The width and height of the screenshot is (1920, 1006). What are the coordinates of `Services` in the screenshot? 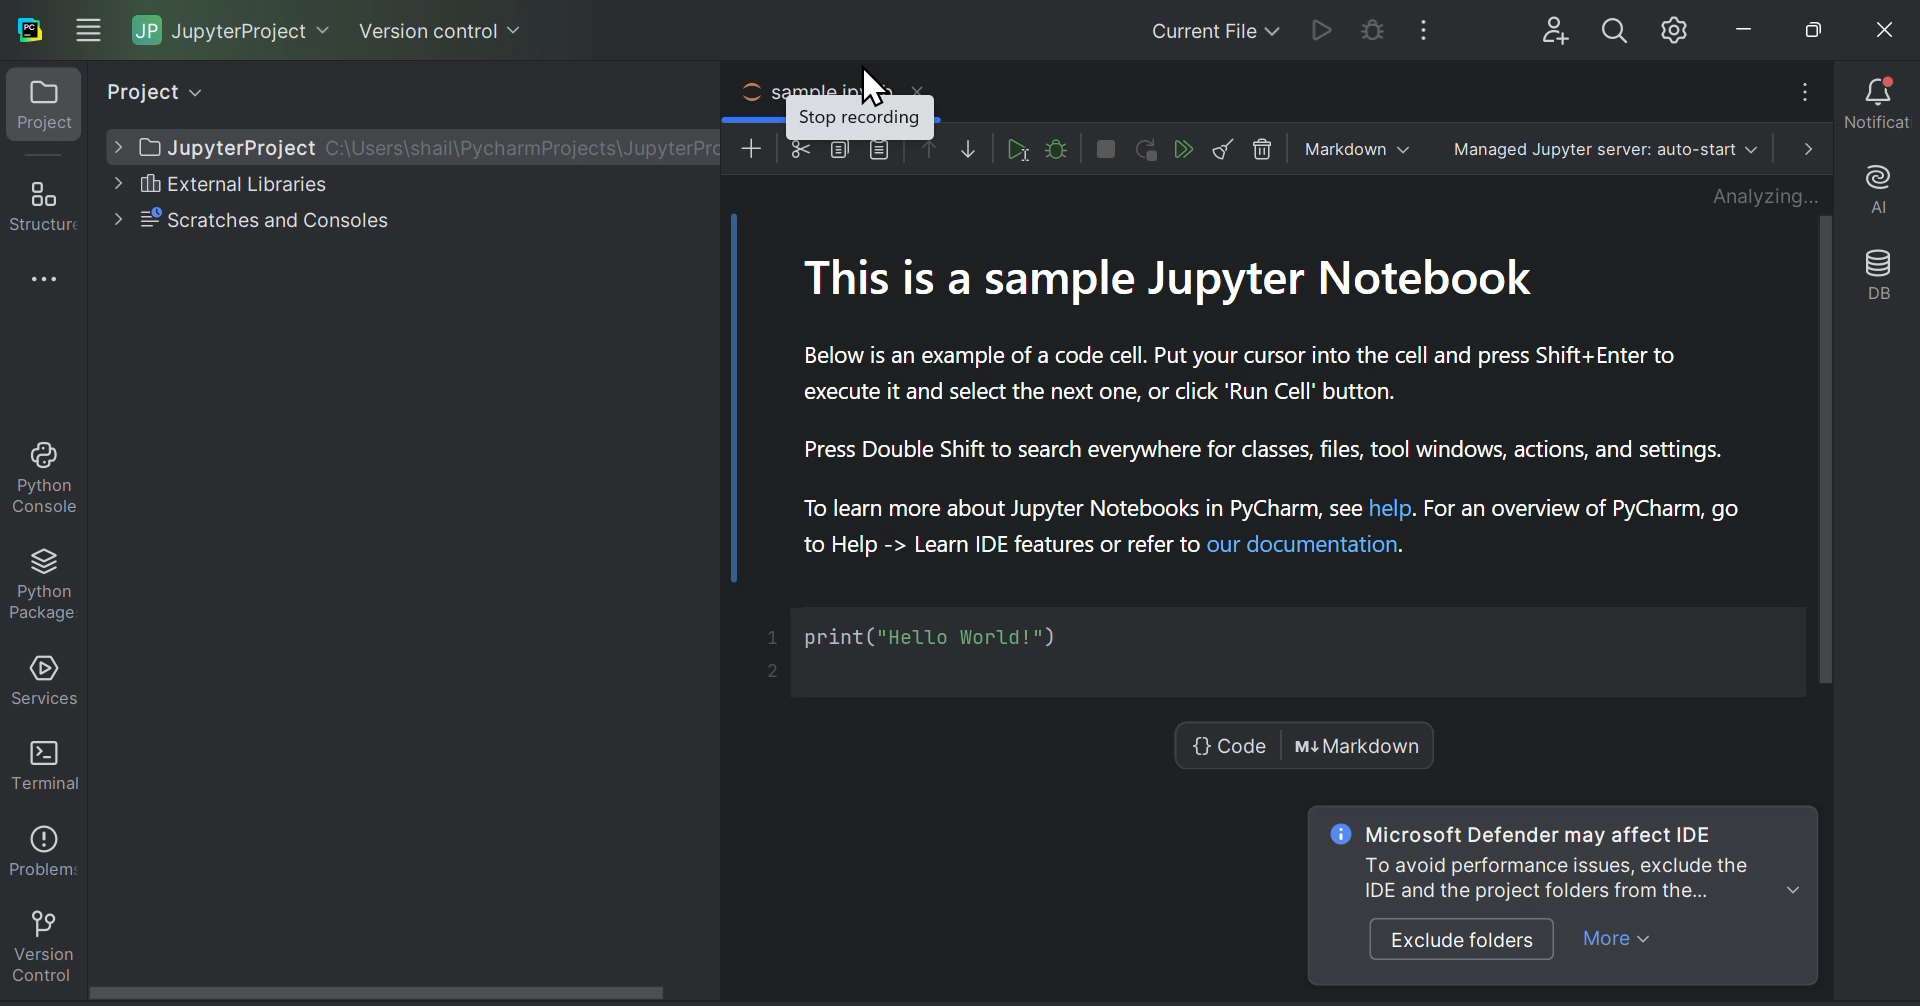 It's located at (42, 676).